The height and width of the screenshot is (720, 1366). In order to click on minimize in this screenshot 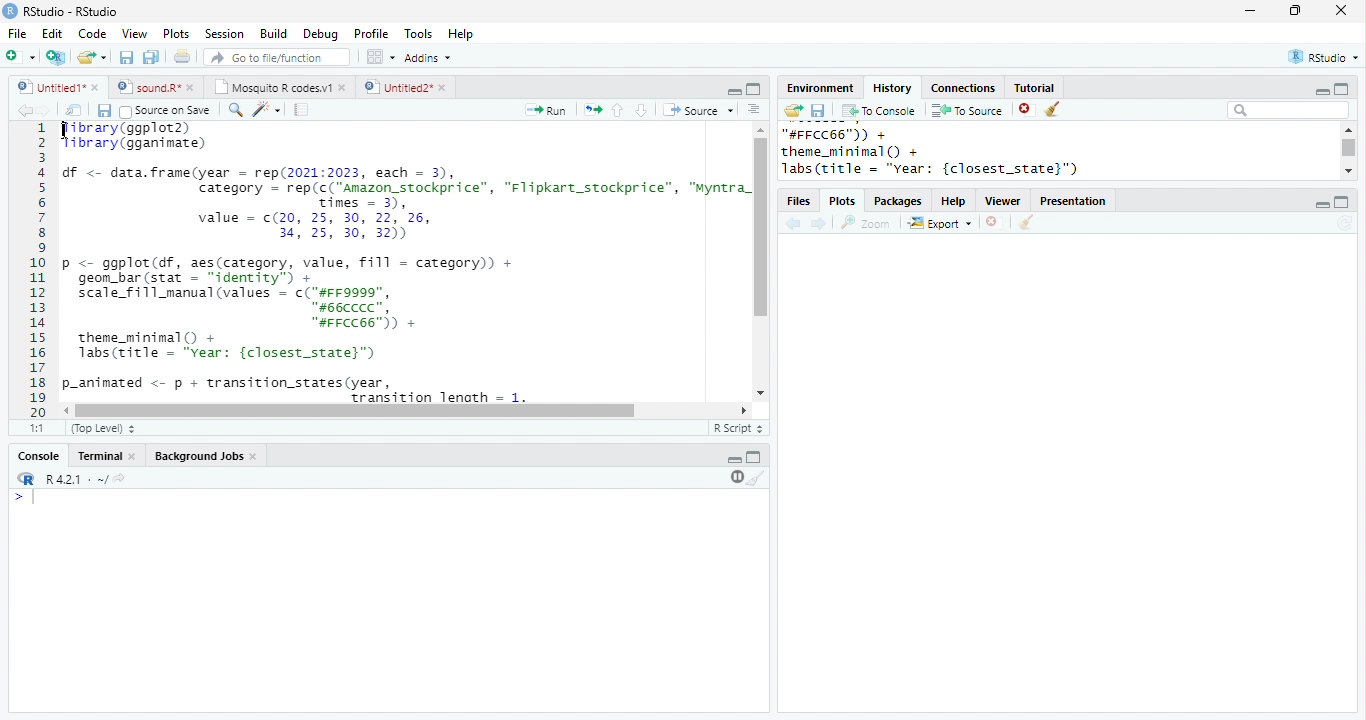, I will do `click(1249, 11)`.